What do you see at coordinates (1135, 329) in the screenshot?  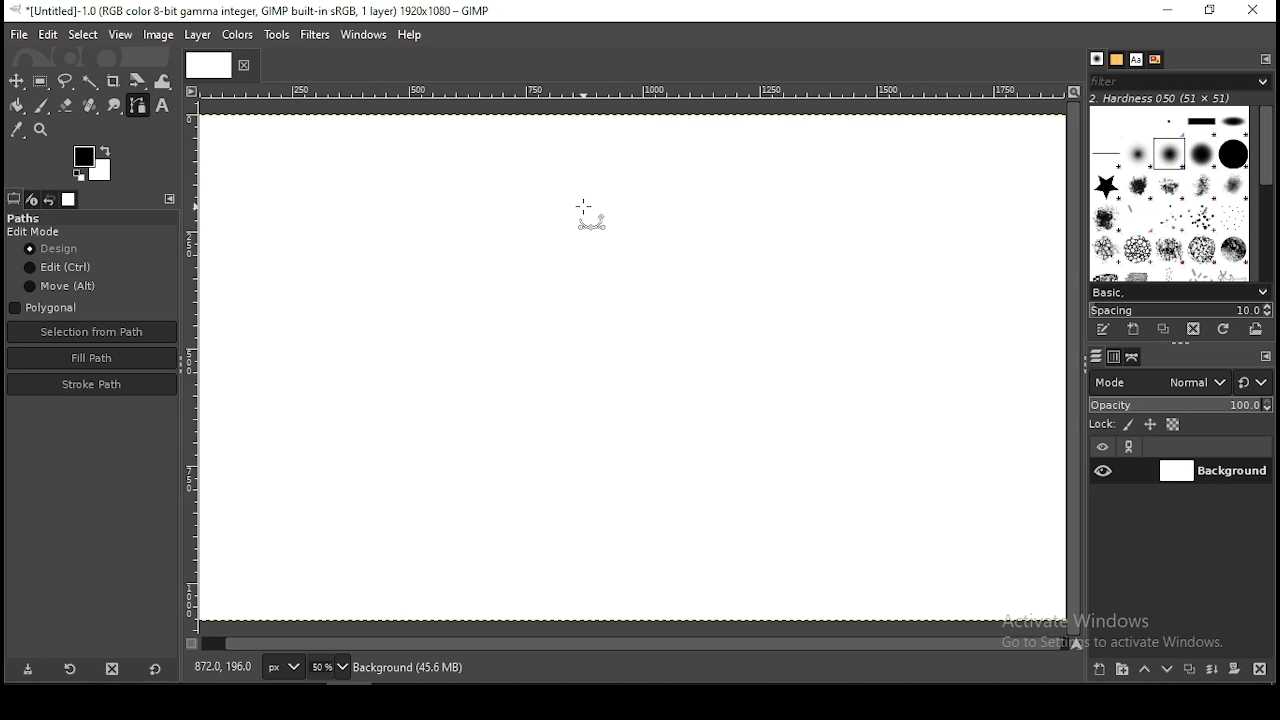 I see `create a new brush` at bounding box center [1135, 329].